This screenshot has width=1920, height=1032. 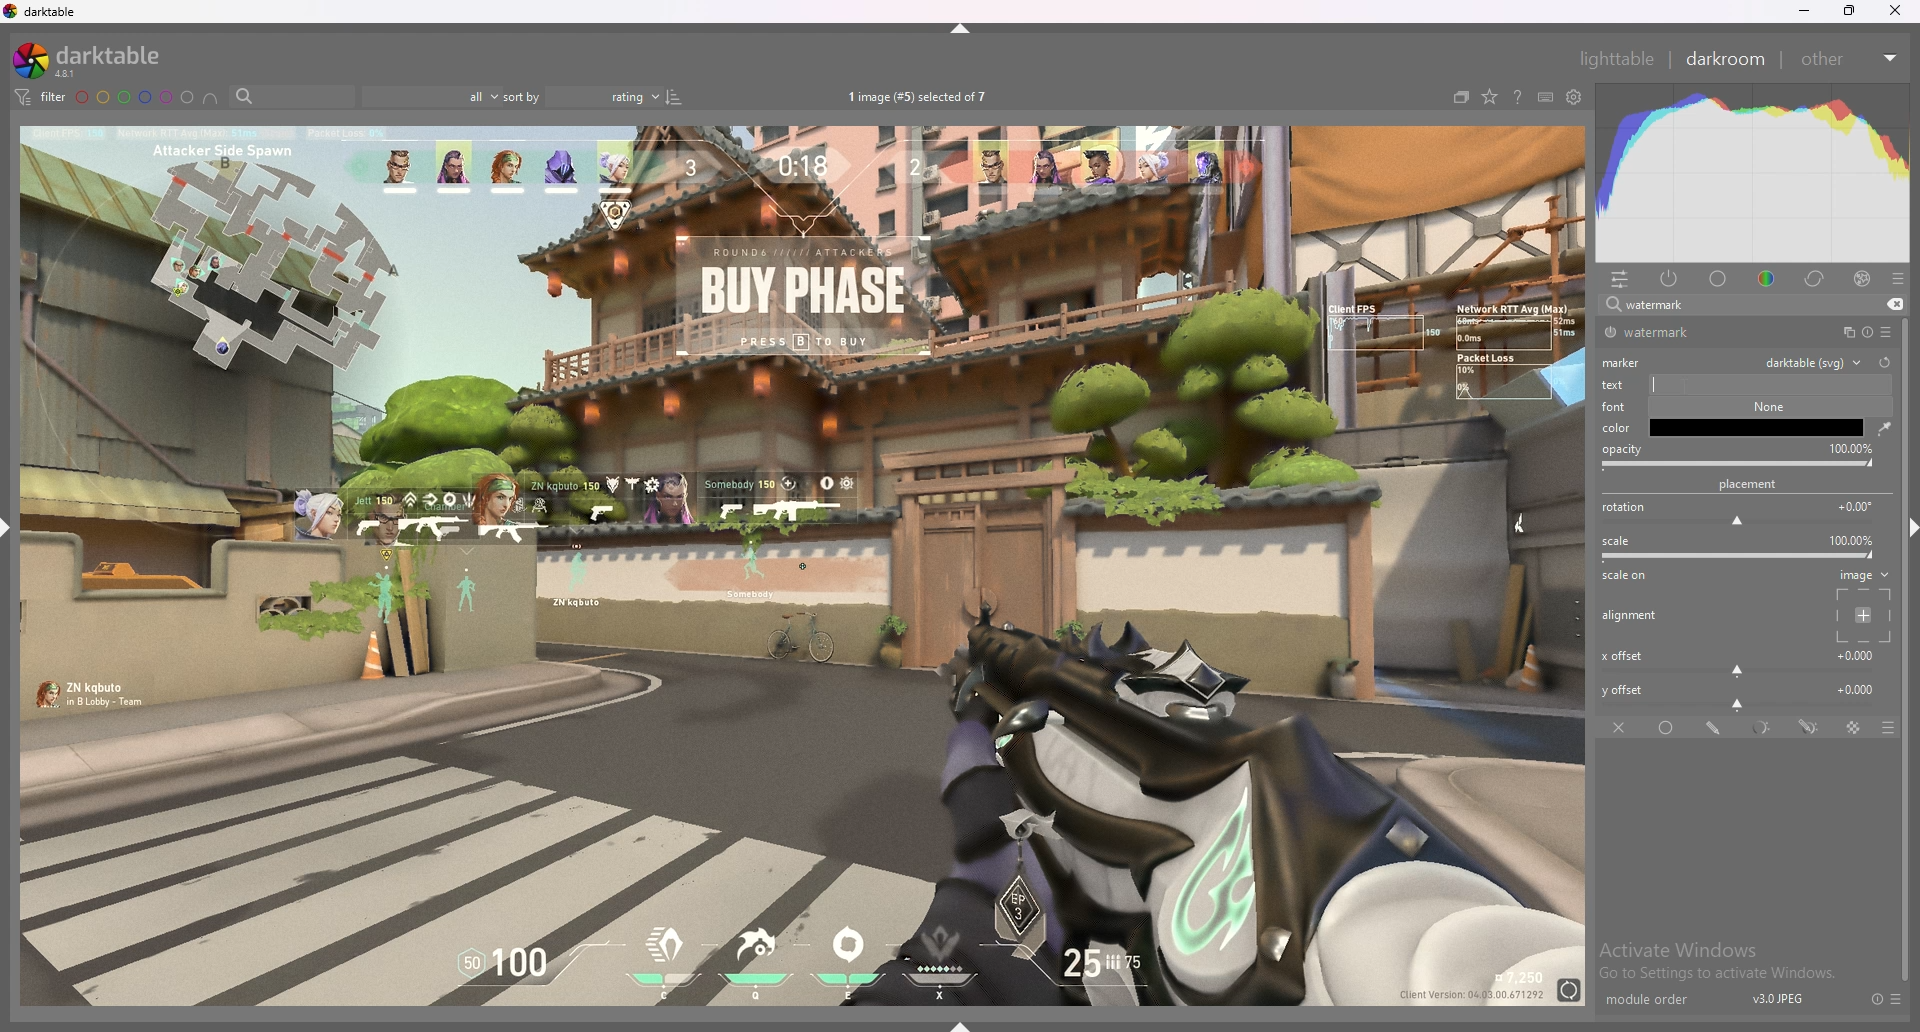 I want to click on y offset, so click(x=1741, y=694).